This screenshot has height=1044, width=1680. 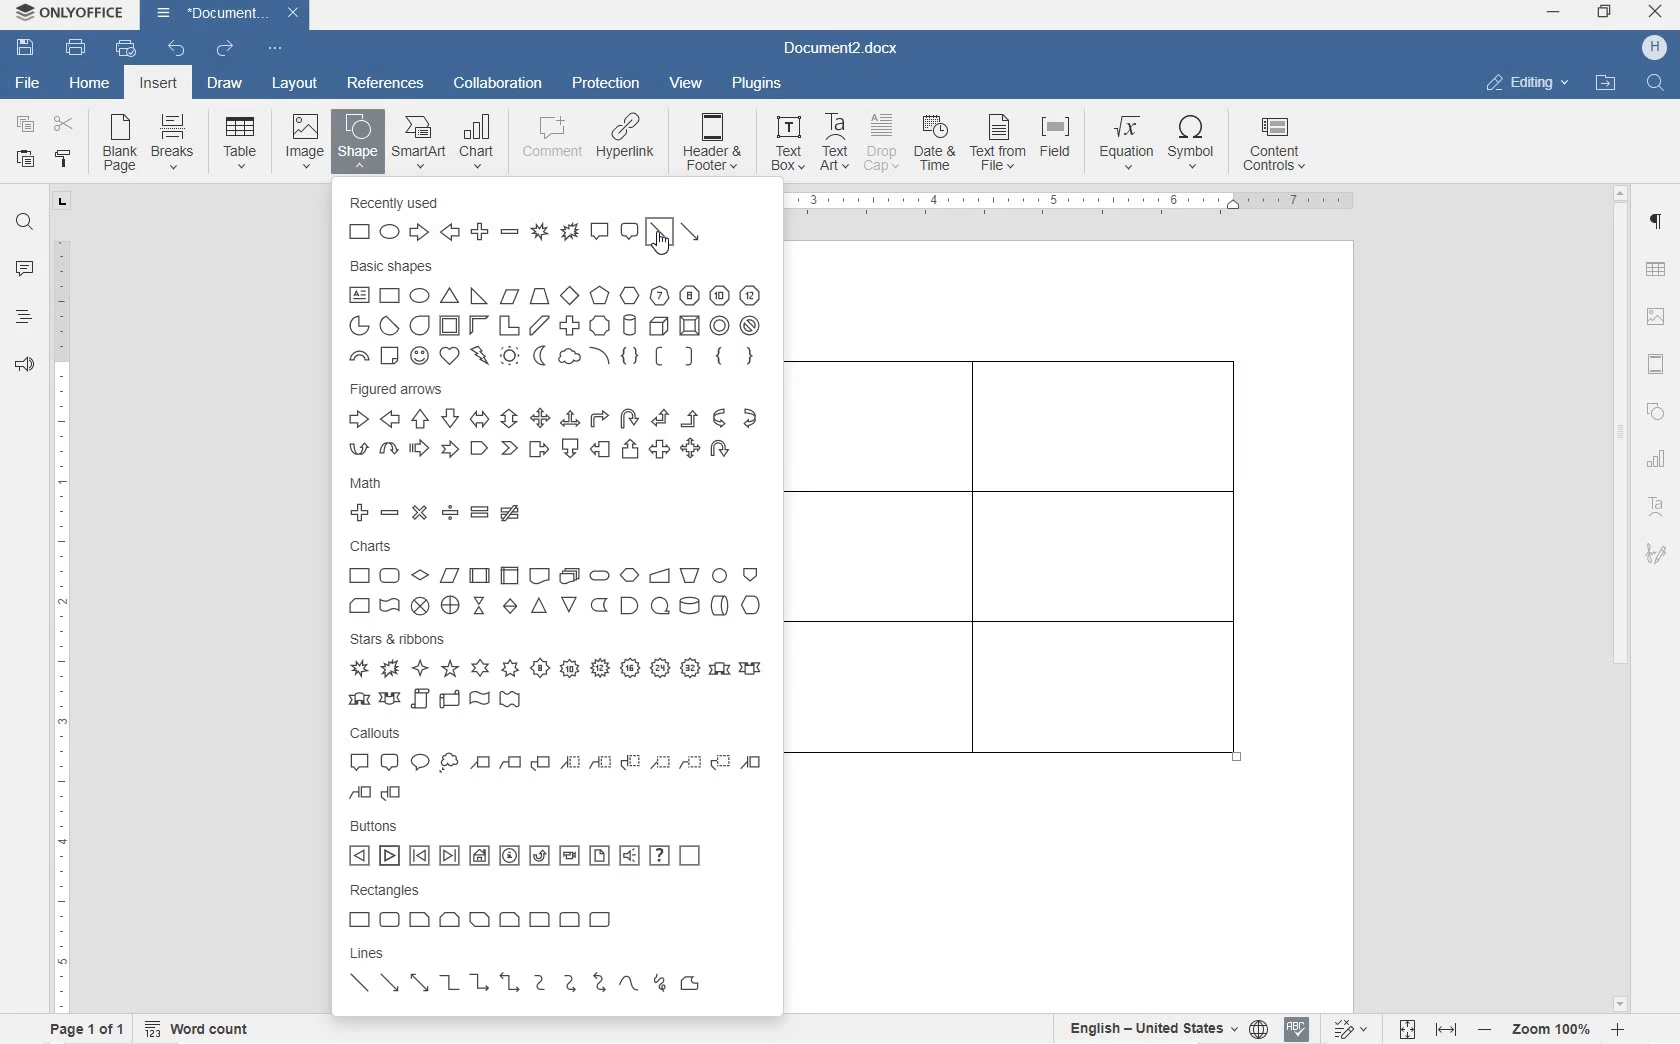 I want to click on insert table, so click(x=236, y=142).